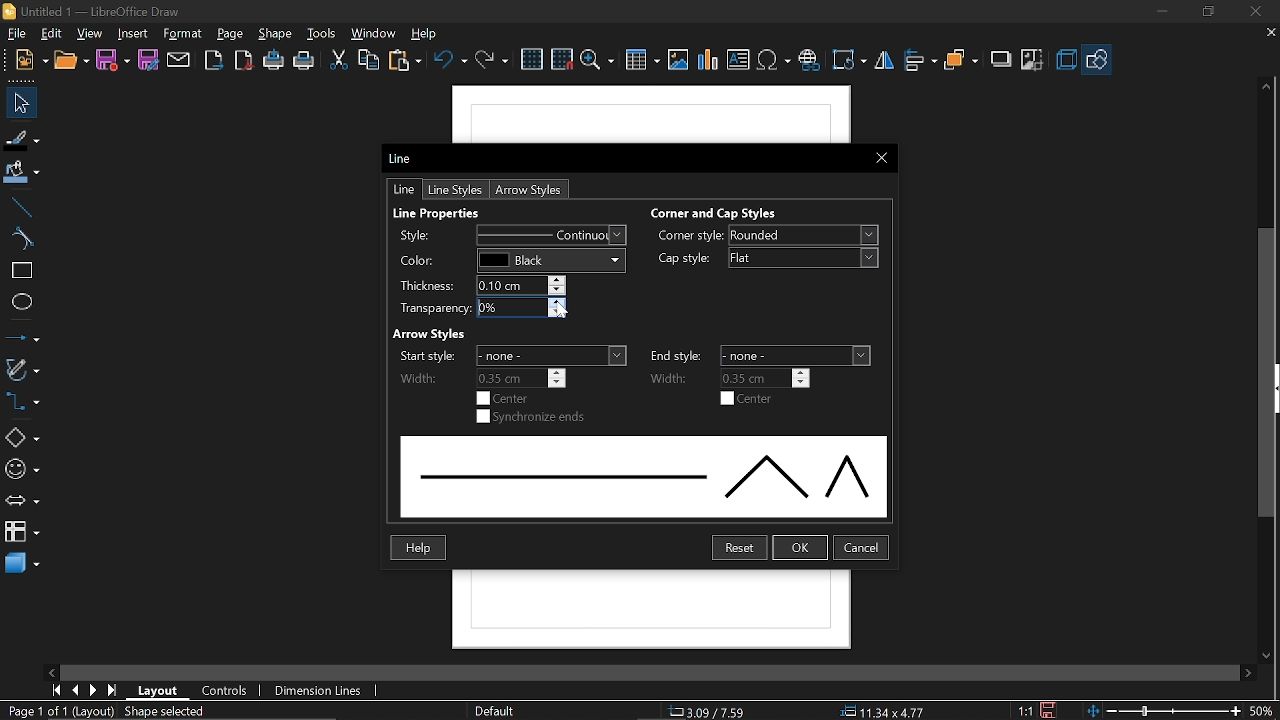  What do you see at coordinates (18, 102) in the screenshot?
I see `Select` at bounding box center [18, 102].